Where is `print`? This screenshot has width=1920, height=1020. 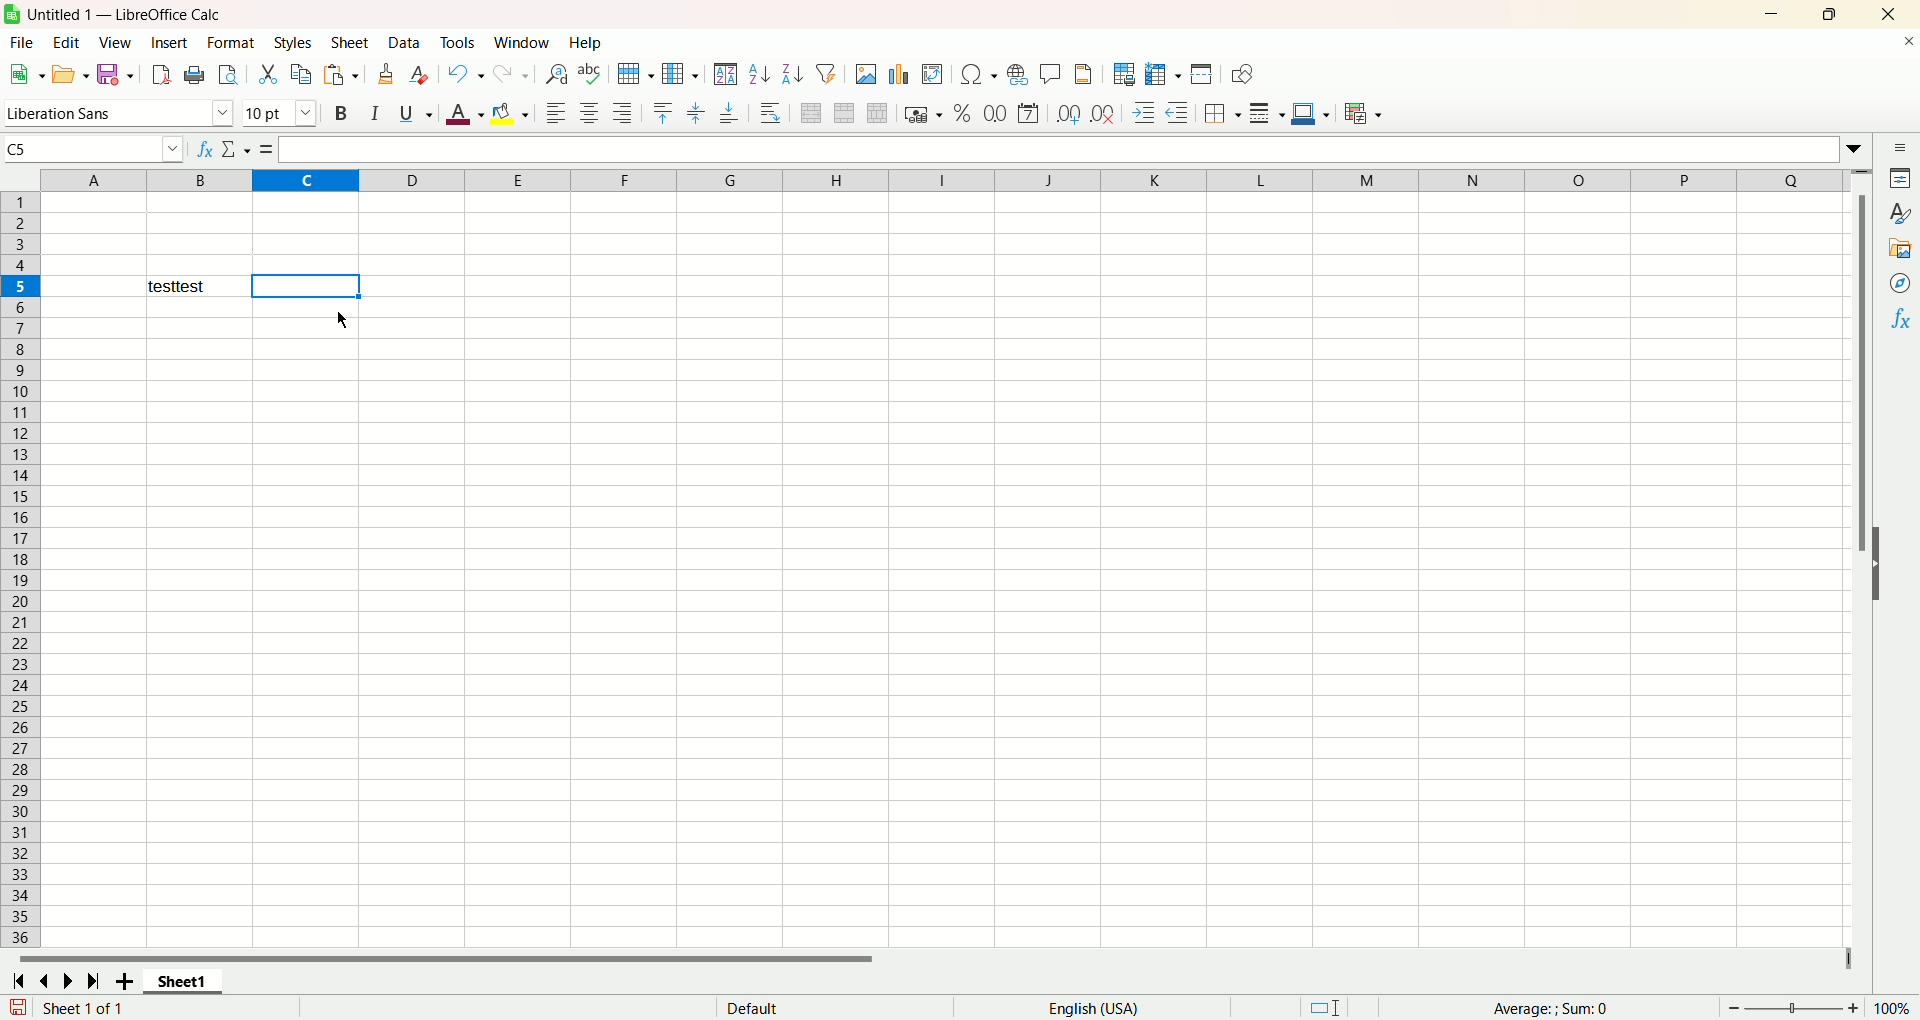
print is located at coordinates (196, 76).